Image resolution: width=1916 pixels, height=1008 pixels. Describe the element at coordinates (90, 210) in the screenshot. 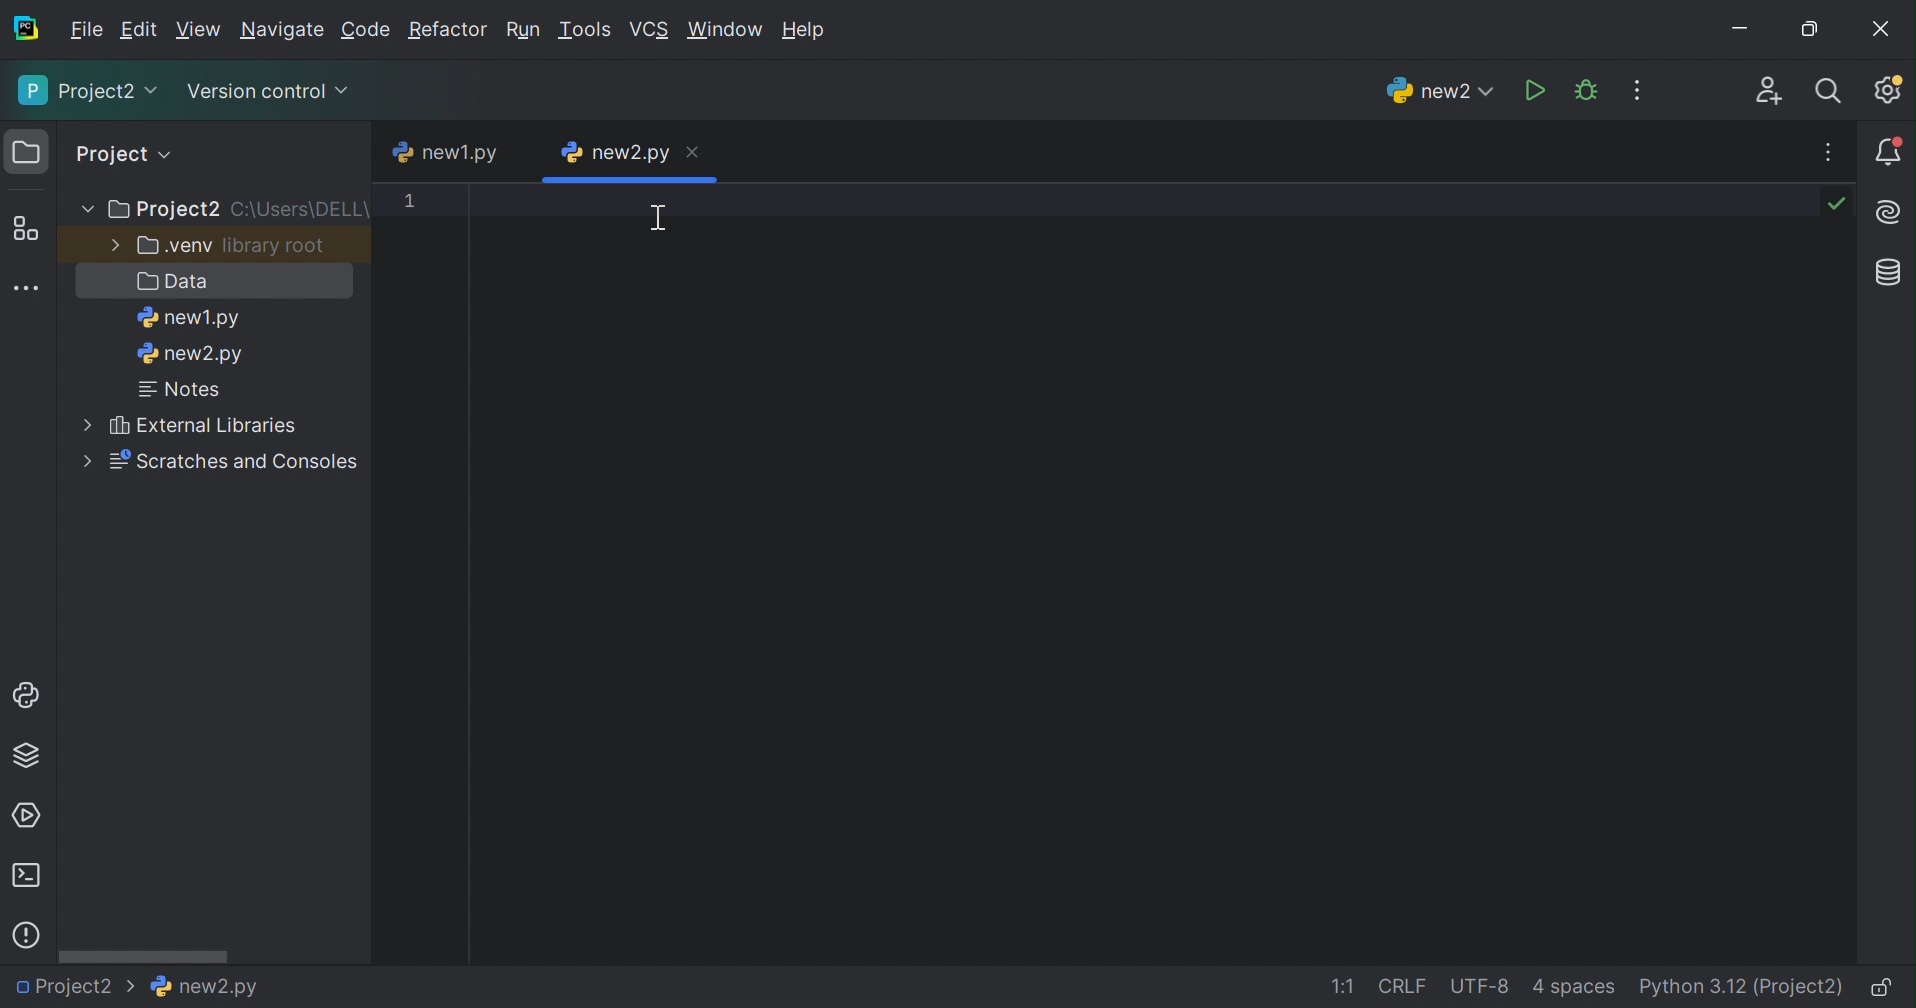

I see `More` at that location.